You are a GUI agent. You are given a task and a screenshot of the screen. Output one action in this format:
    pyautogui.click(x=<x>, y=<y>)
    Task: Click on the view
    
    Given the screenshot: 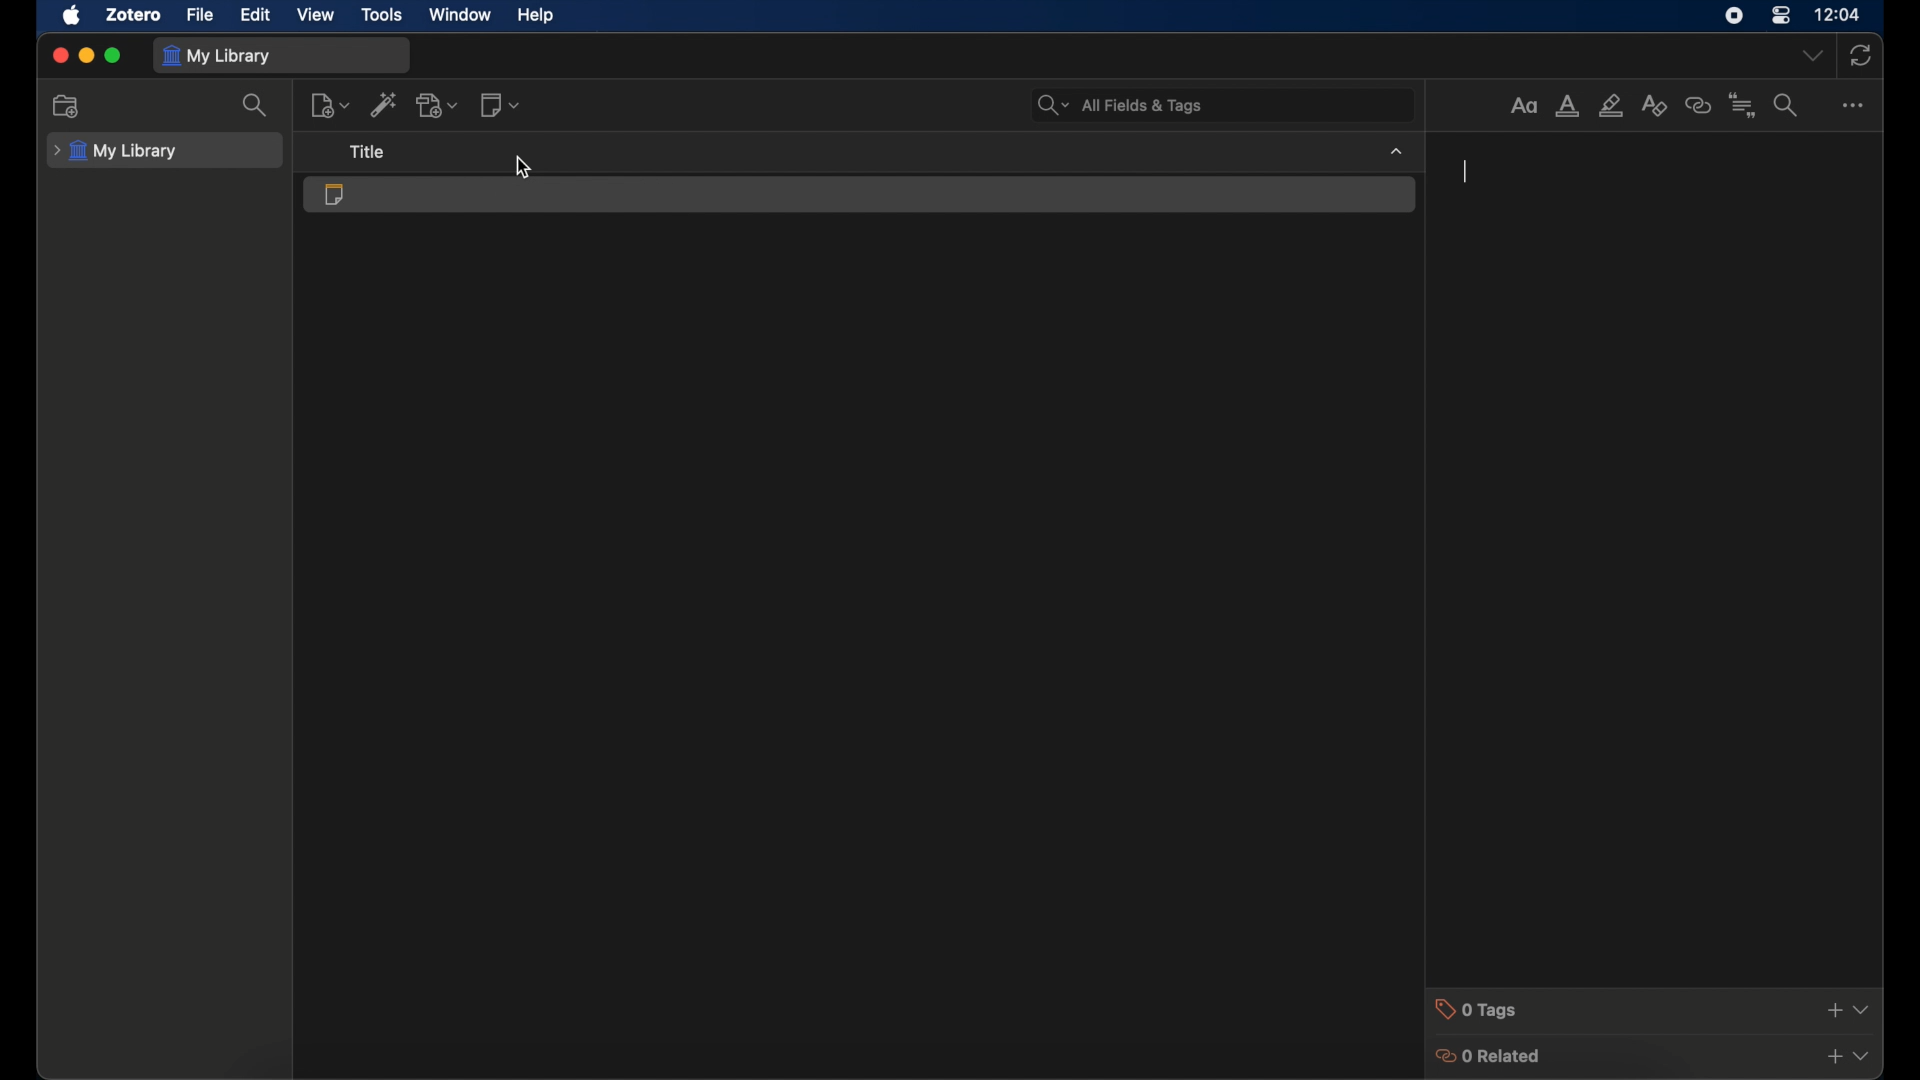 What is the action you would take?
    pyautogui.click(x=317, y=16)
    